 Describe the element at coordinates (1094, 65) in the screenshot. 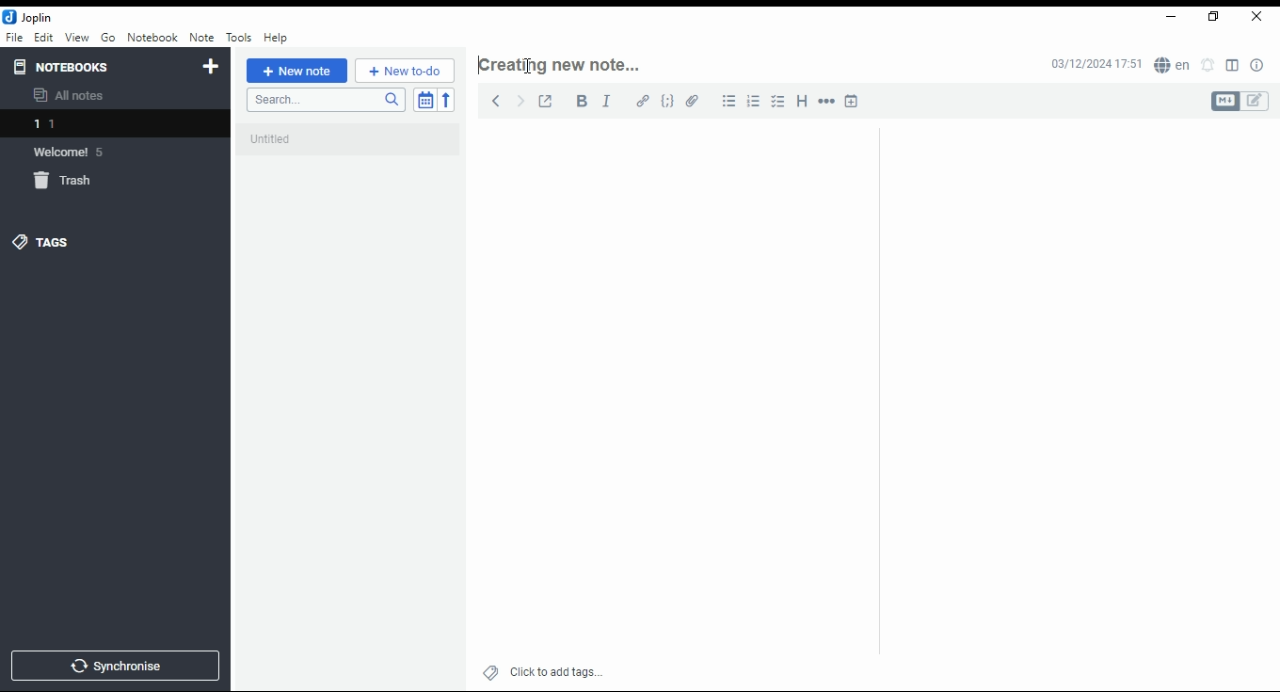

I see `03/12/2024 17:51` at that location.